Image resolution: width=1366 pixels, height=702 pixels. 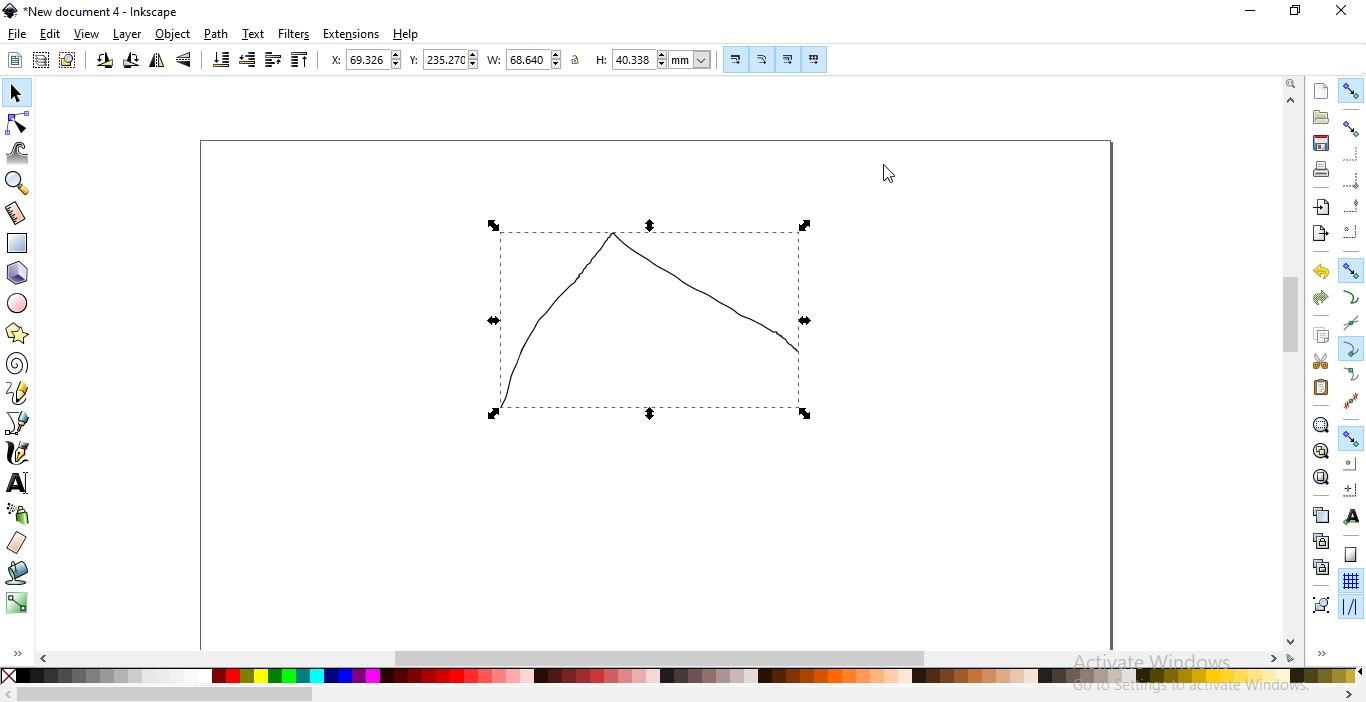 I want to click on rotate 90 counter clockwise, so click(x=103, y=61).